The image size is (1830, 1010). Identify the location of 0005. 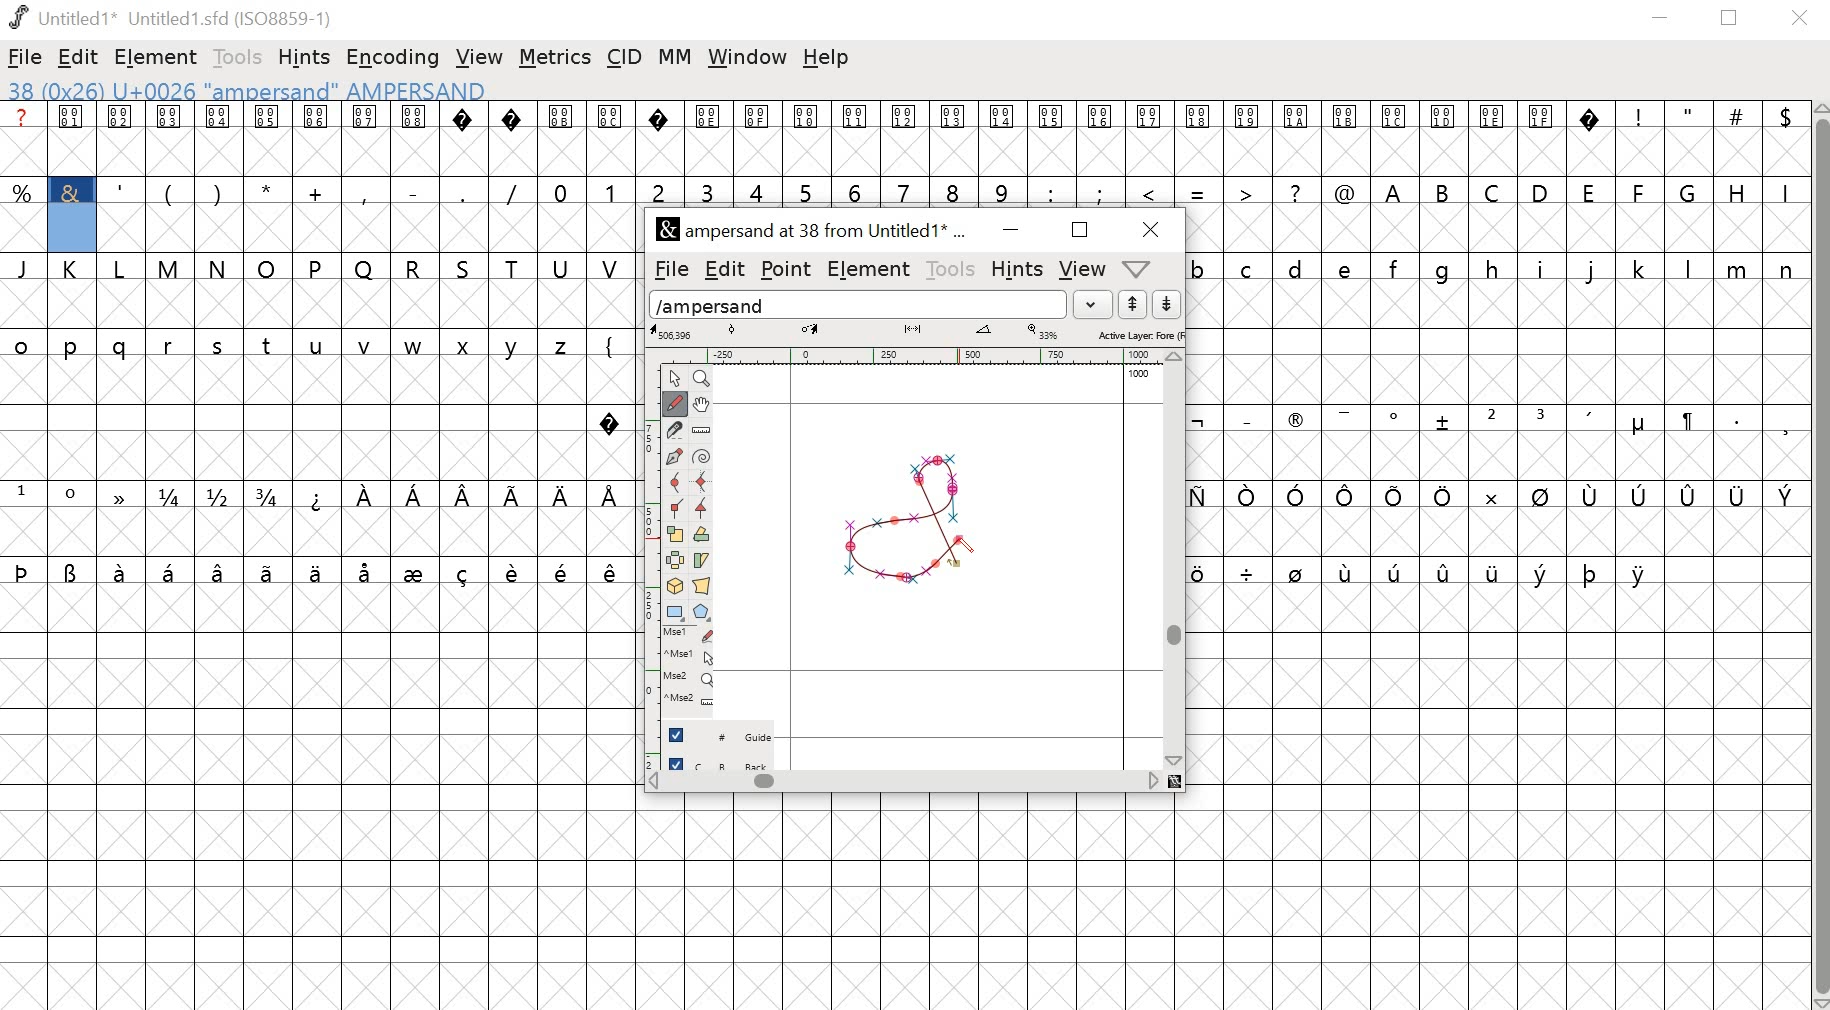
(266, 139).